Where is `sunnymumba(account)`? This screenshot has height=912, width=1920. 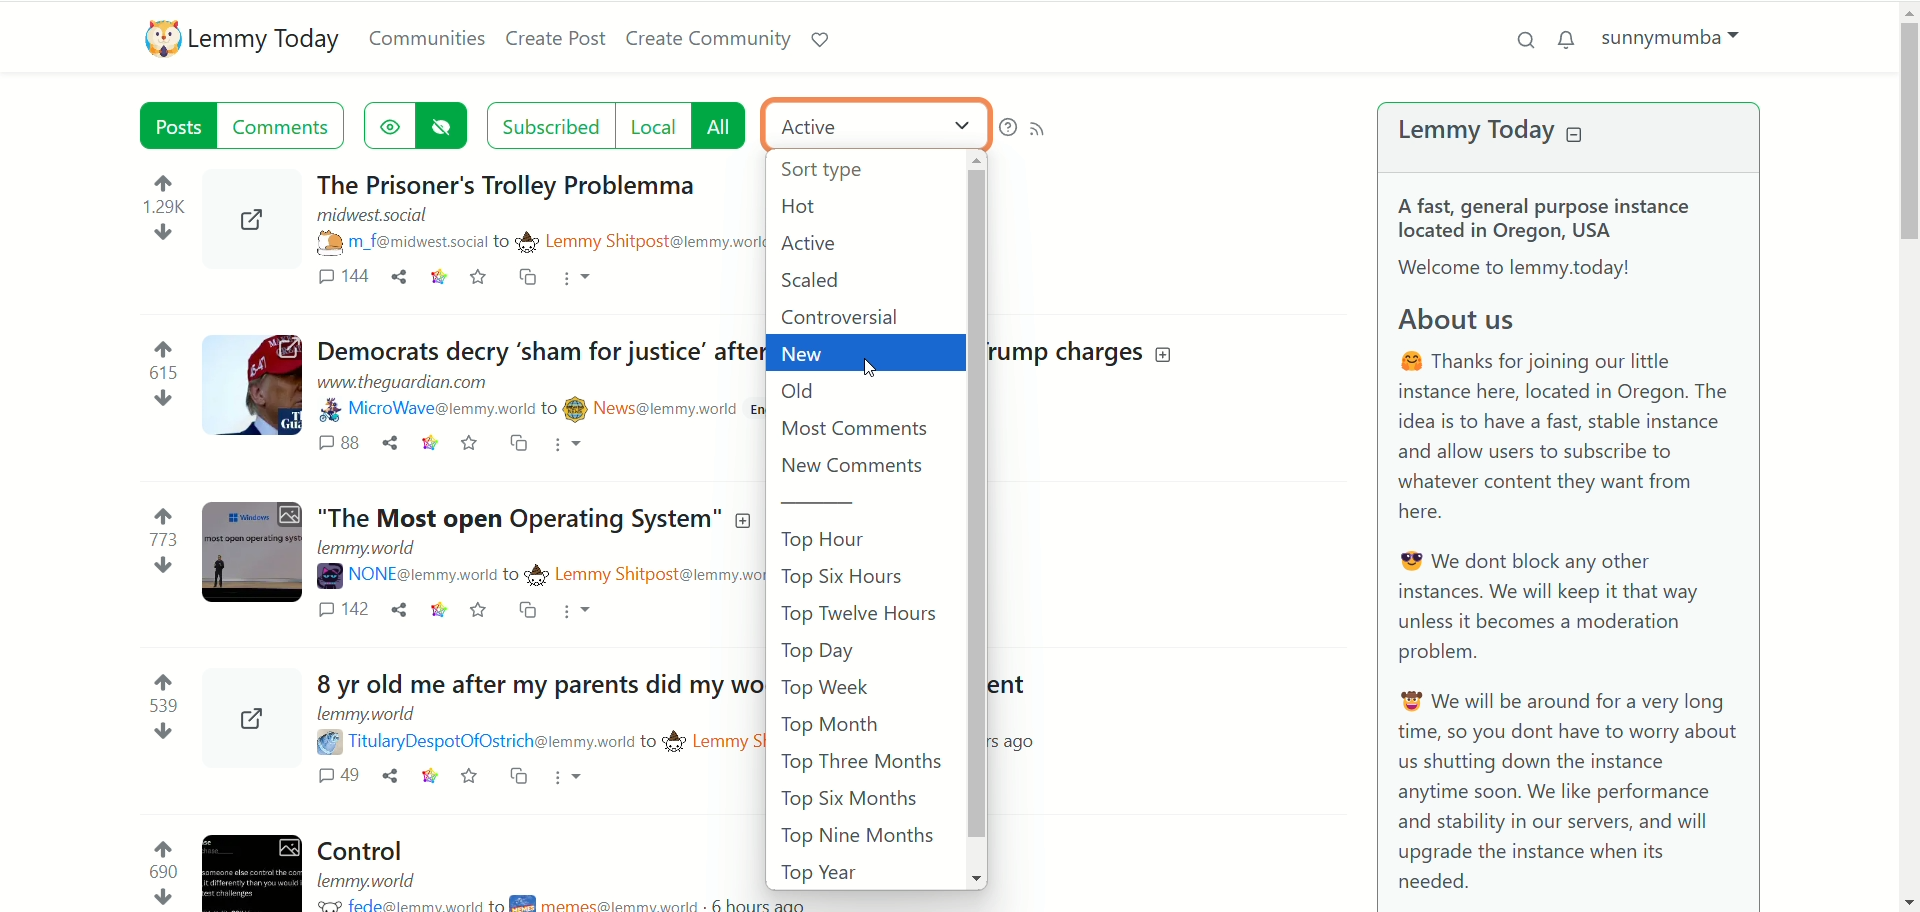 sunnymumba(account) is located at coordinates (1667, 35).